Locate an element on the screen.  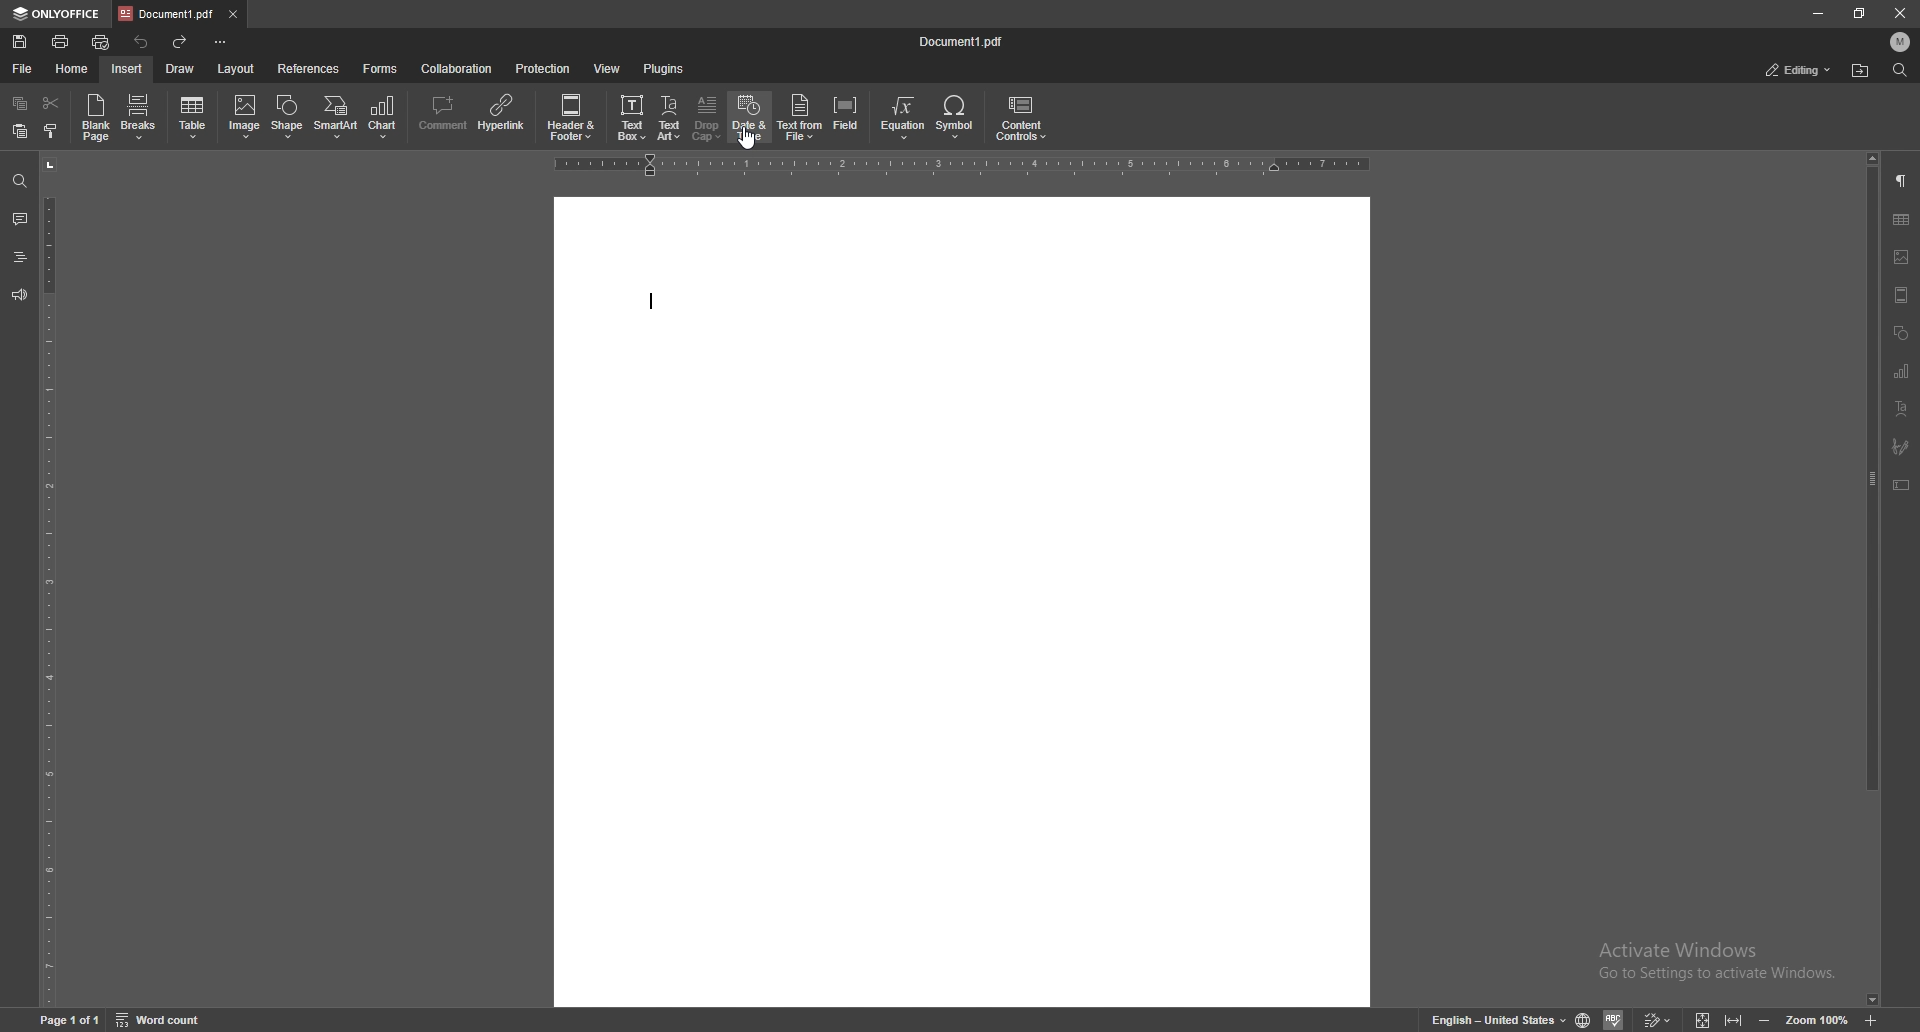
protection is located at coordinates (544, 68).